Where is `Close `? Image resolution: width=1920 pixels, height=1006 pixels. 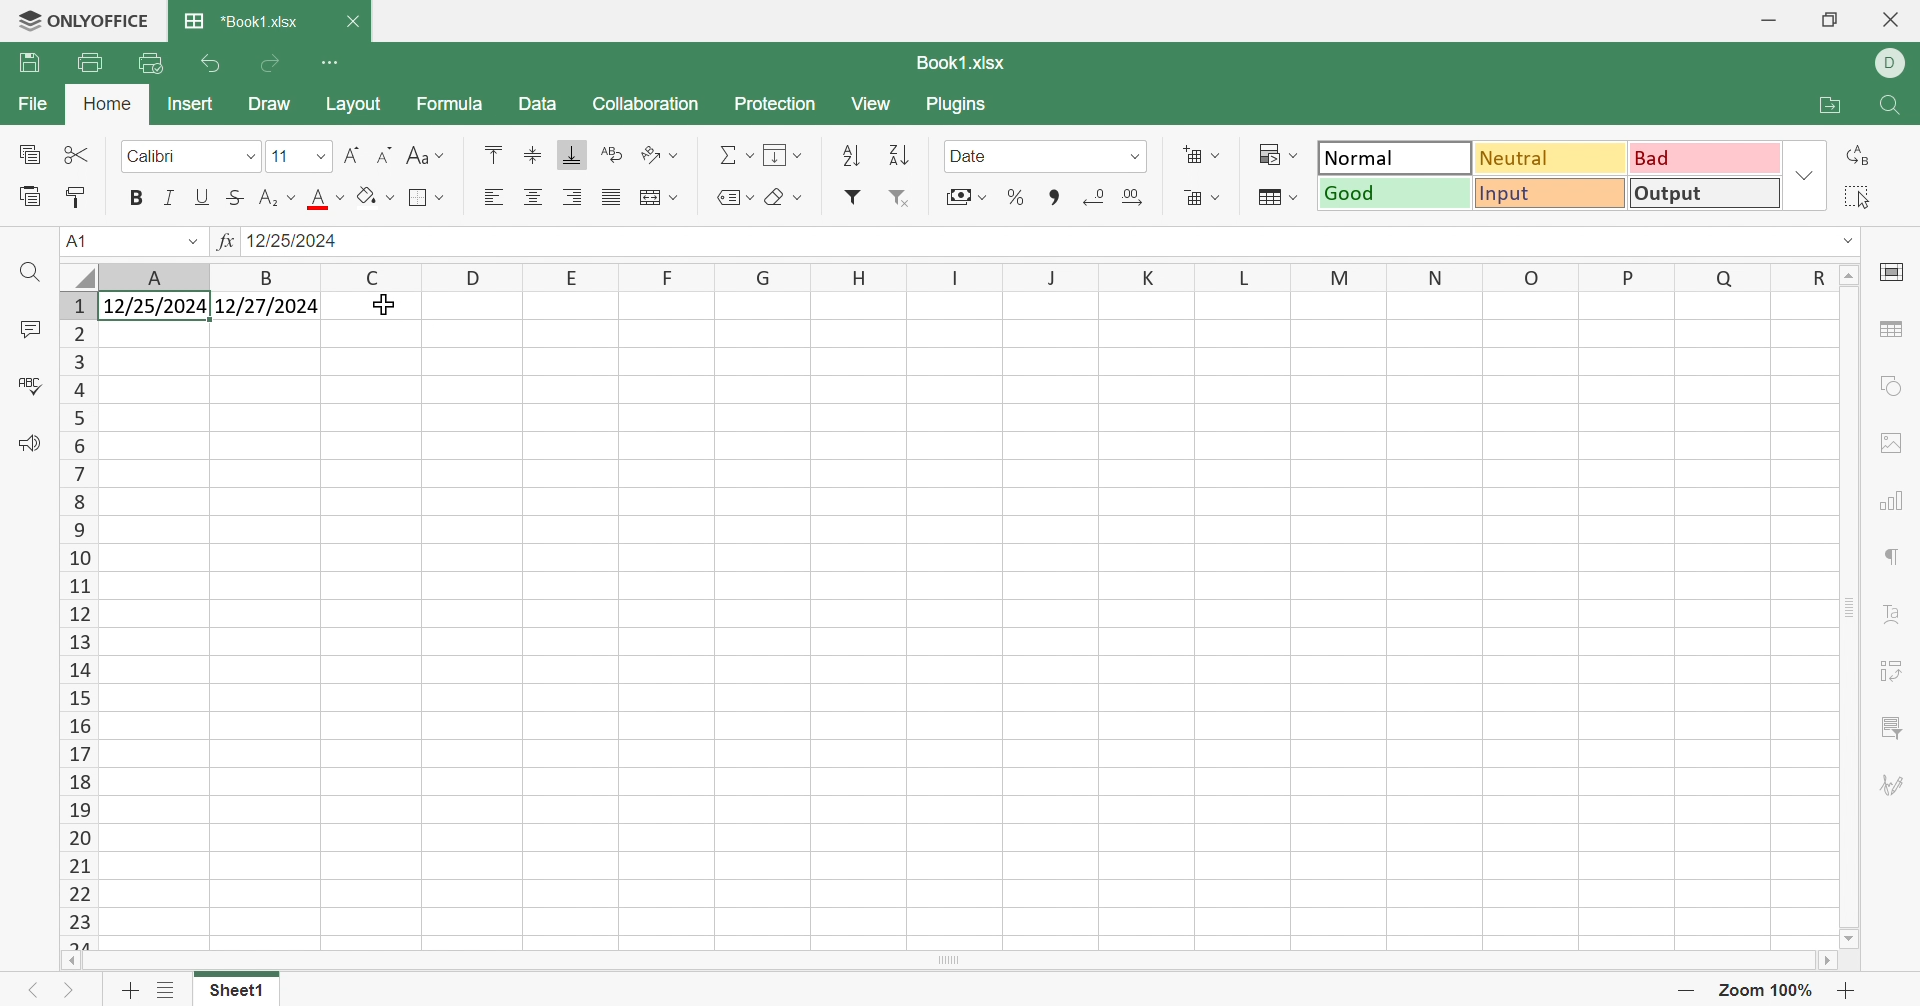 Close  is located at coordinates (1899, 20).